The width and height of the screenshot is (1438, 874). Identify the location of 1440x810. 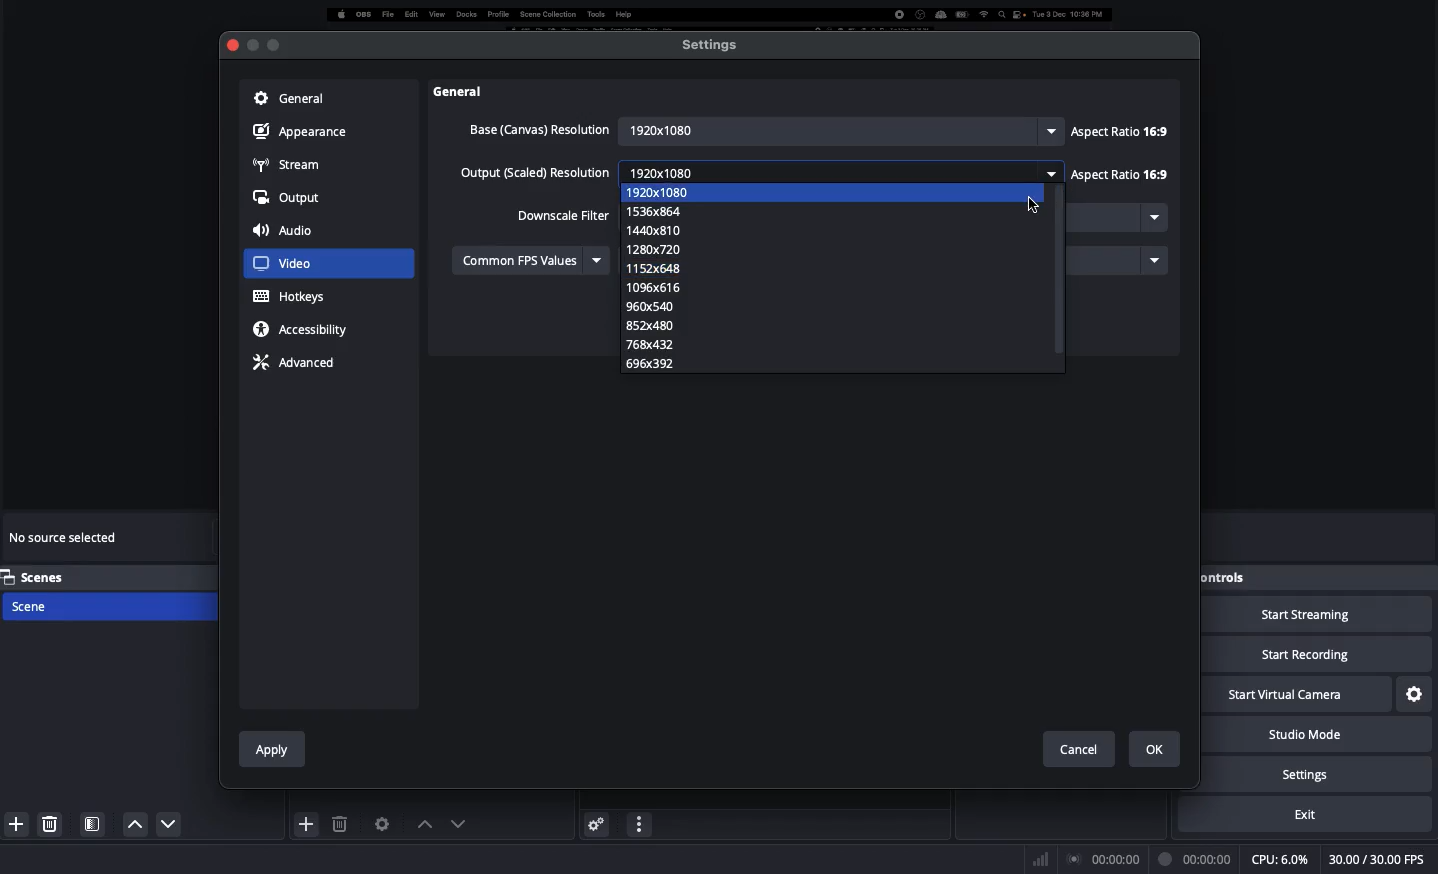
(667, 229).